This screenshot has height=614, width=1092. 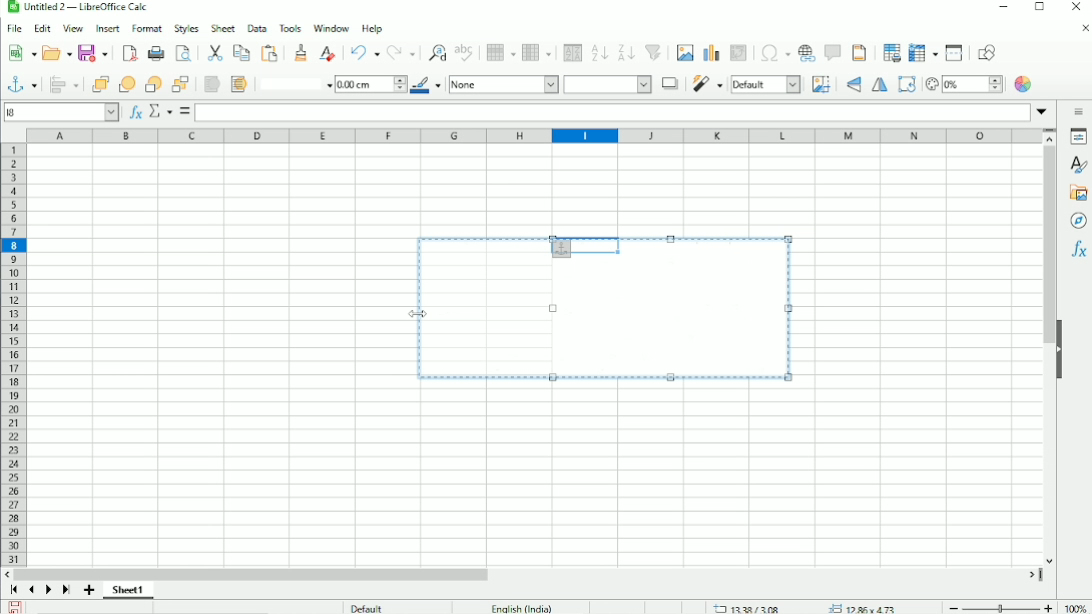 I want to click on To foreground, so click(x=211, y=84).